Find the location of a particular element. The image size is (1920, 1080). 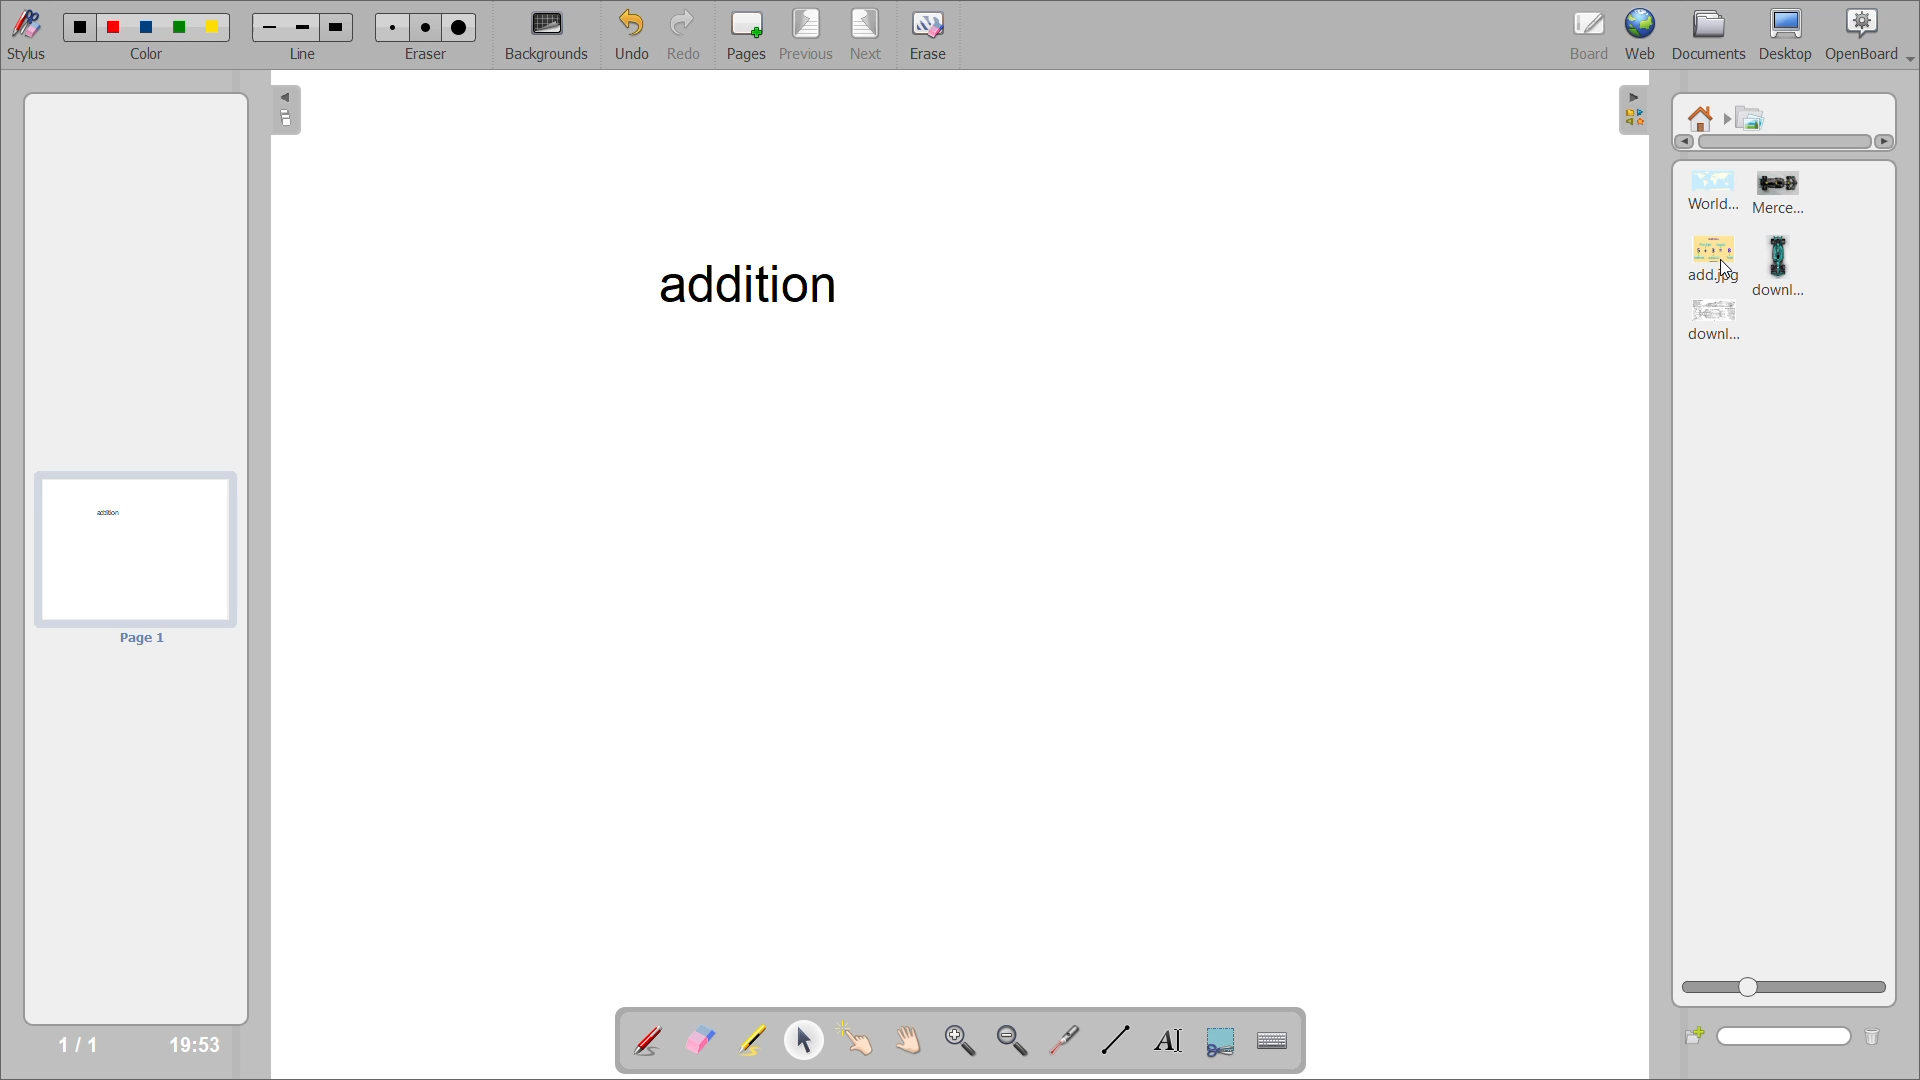

image 4 is located at coordinates (1792, 264).